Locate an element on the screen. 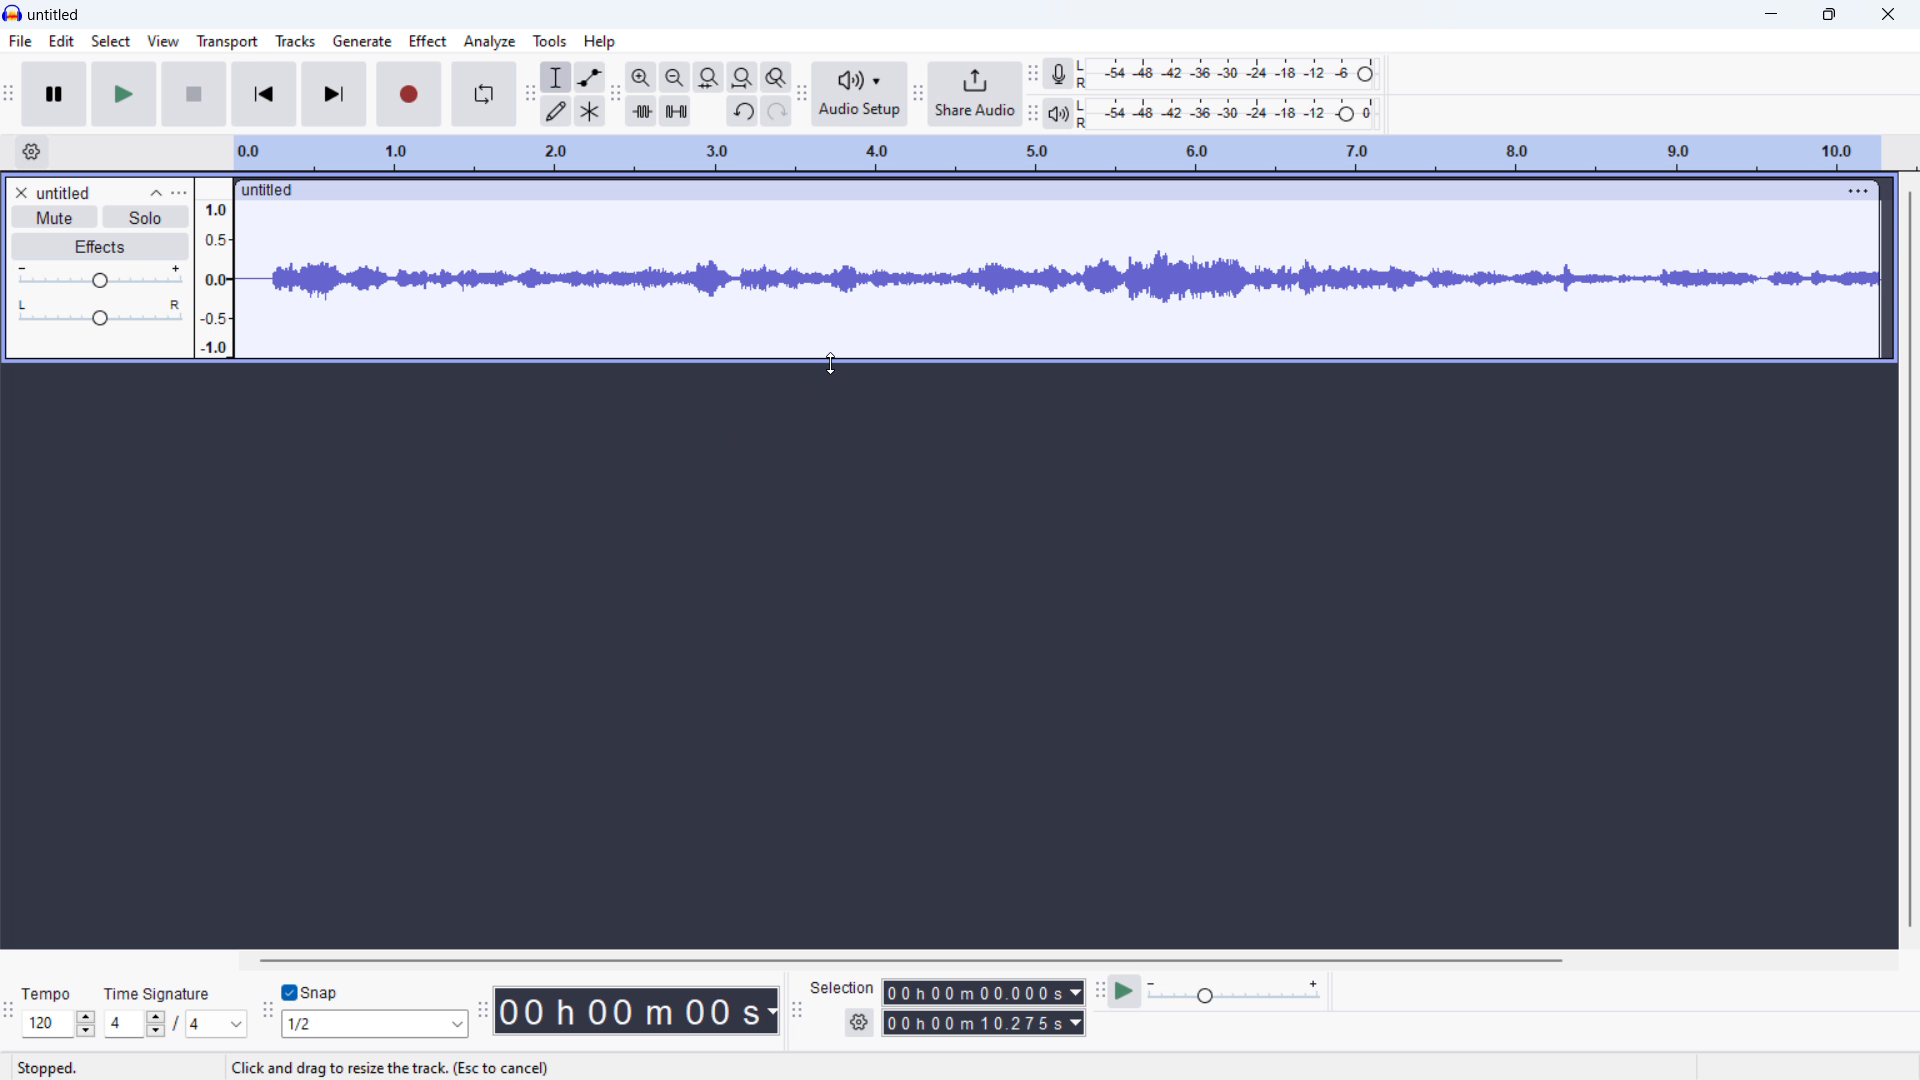  playback speed is located at coordinates (1237, 992).